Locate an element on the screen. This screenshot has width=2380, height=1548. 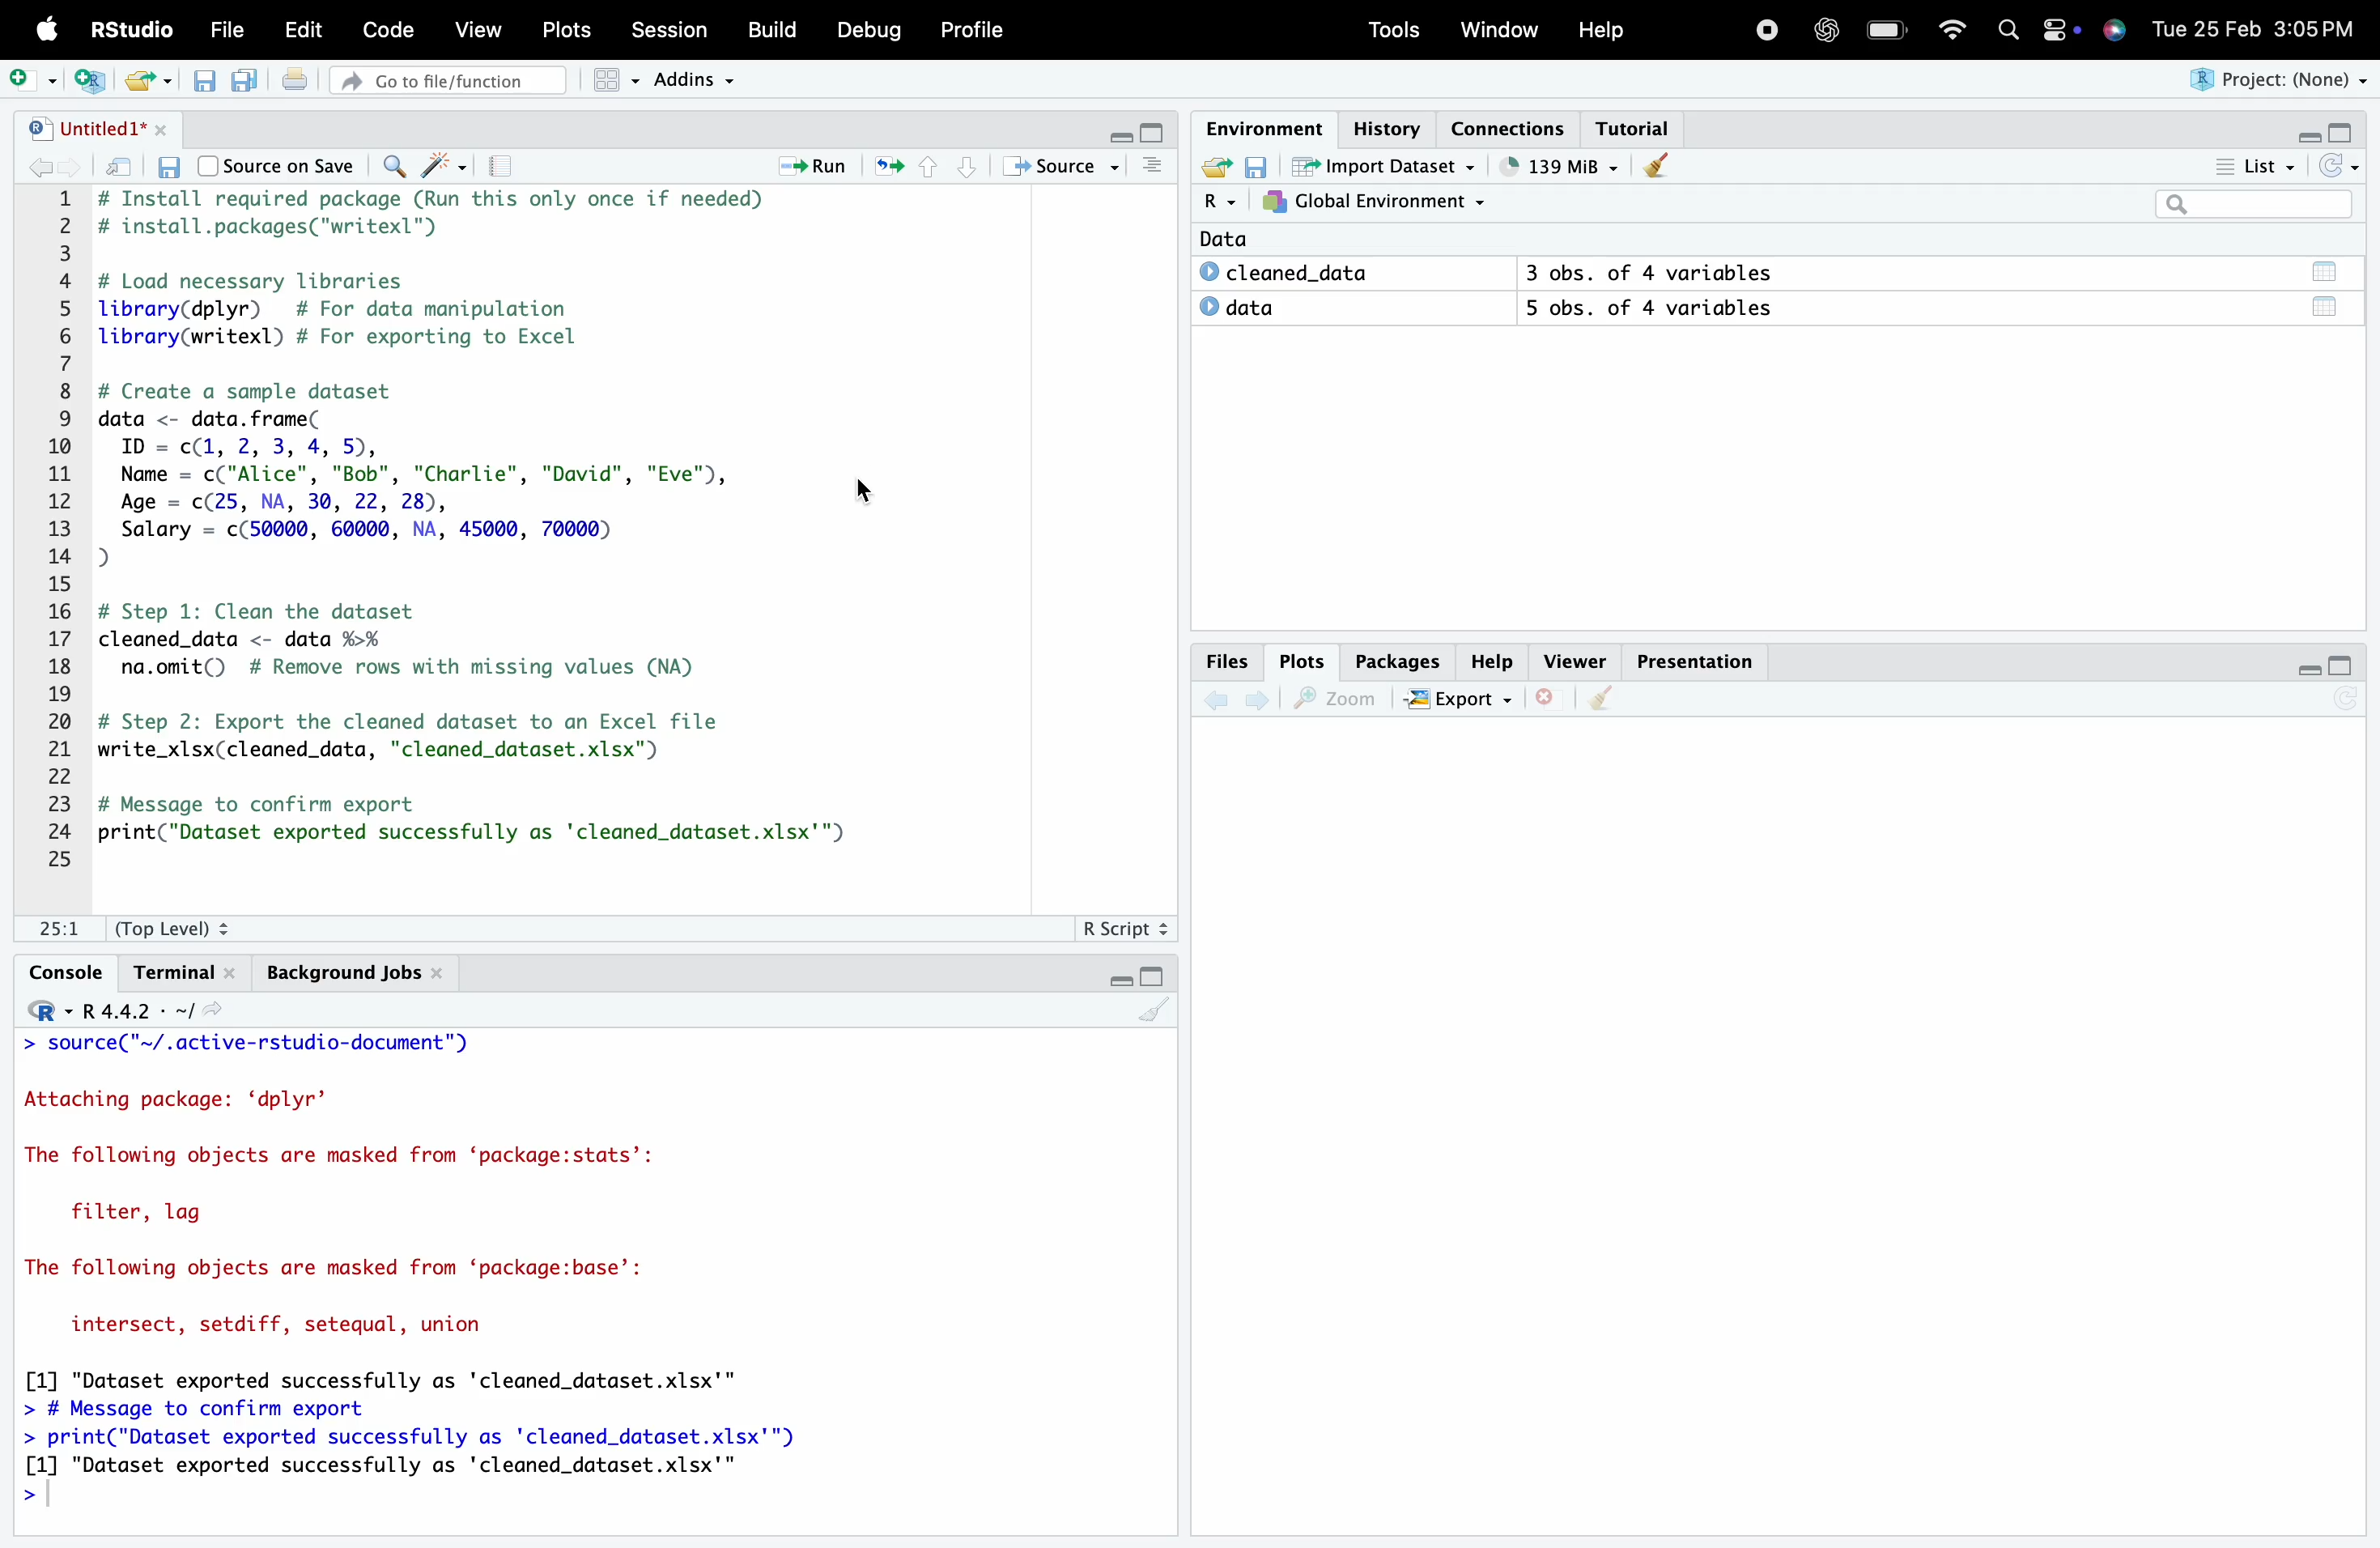
Profile is located at coordinates (972, 31).